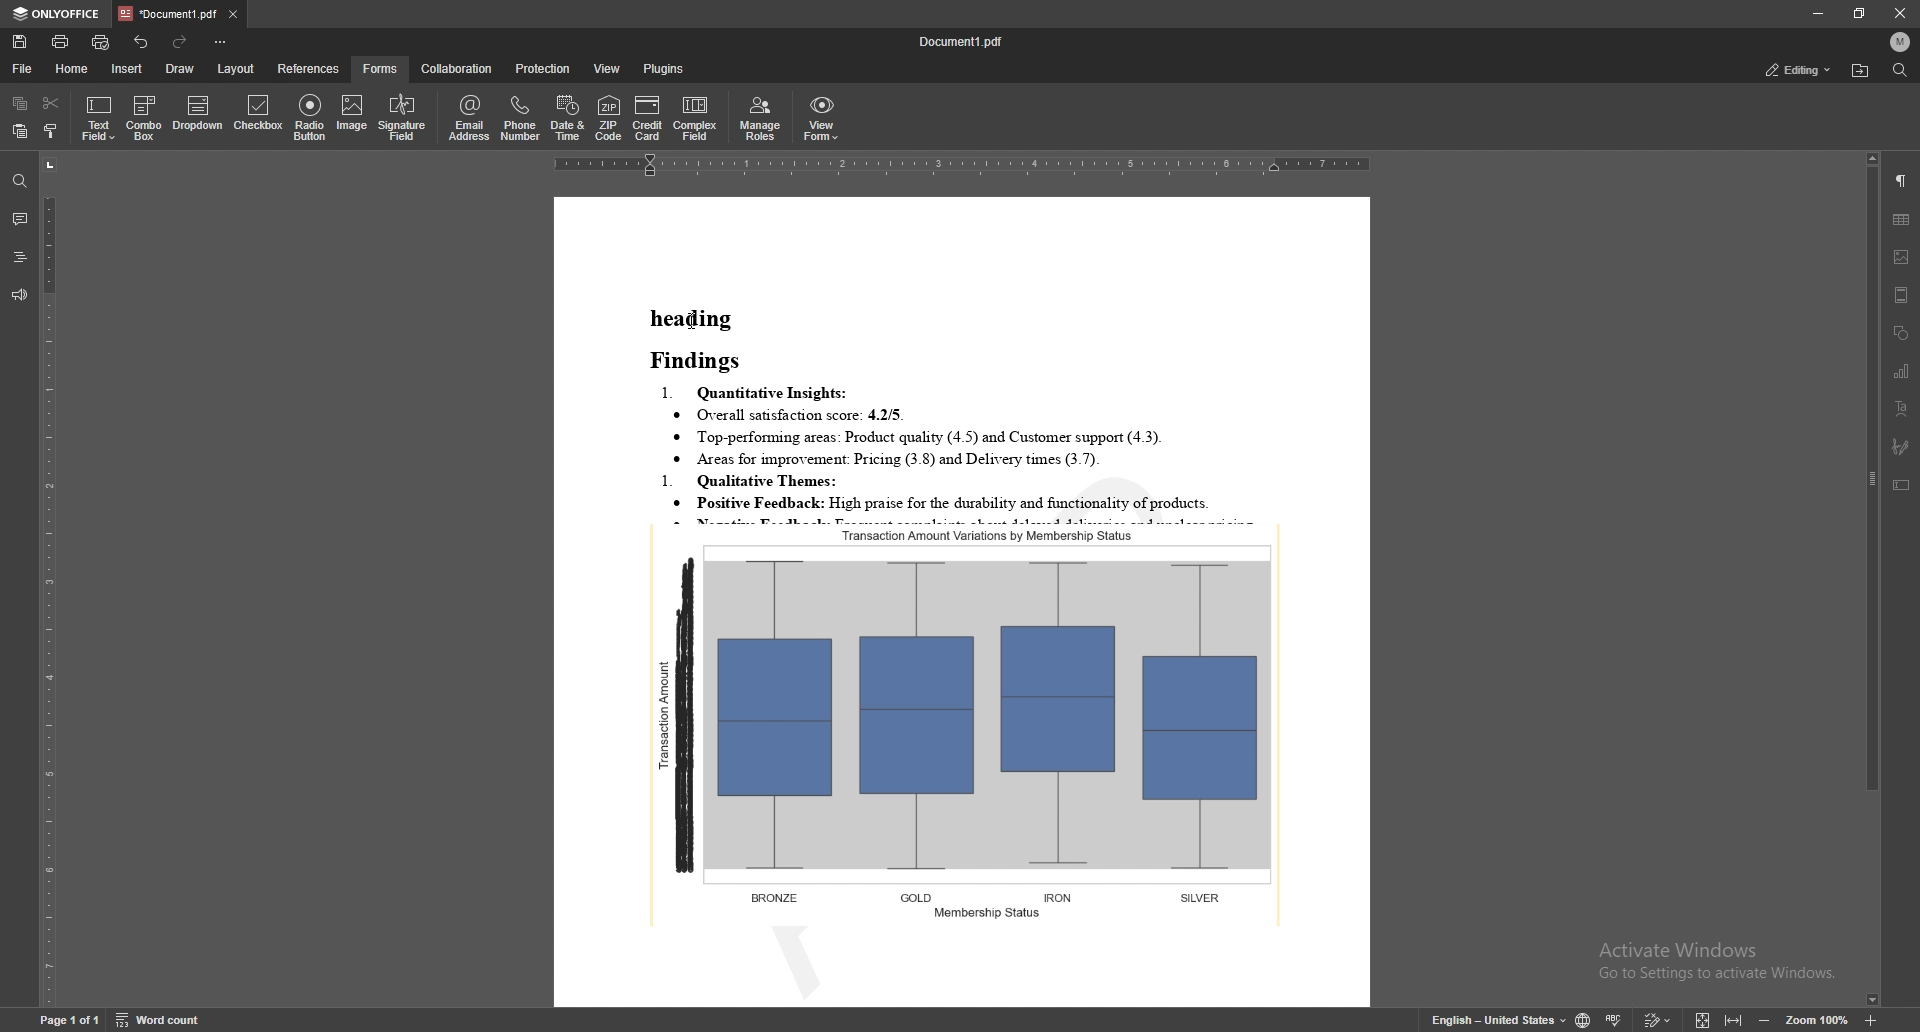 The width and height of the screenshot is (1920, 1032). What do you see at coordinates (49, 580) in the screenshot?
I see `vertical scale` at bounding box center [49, 580].